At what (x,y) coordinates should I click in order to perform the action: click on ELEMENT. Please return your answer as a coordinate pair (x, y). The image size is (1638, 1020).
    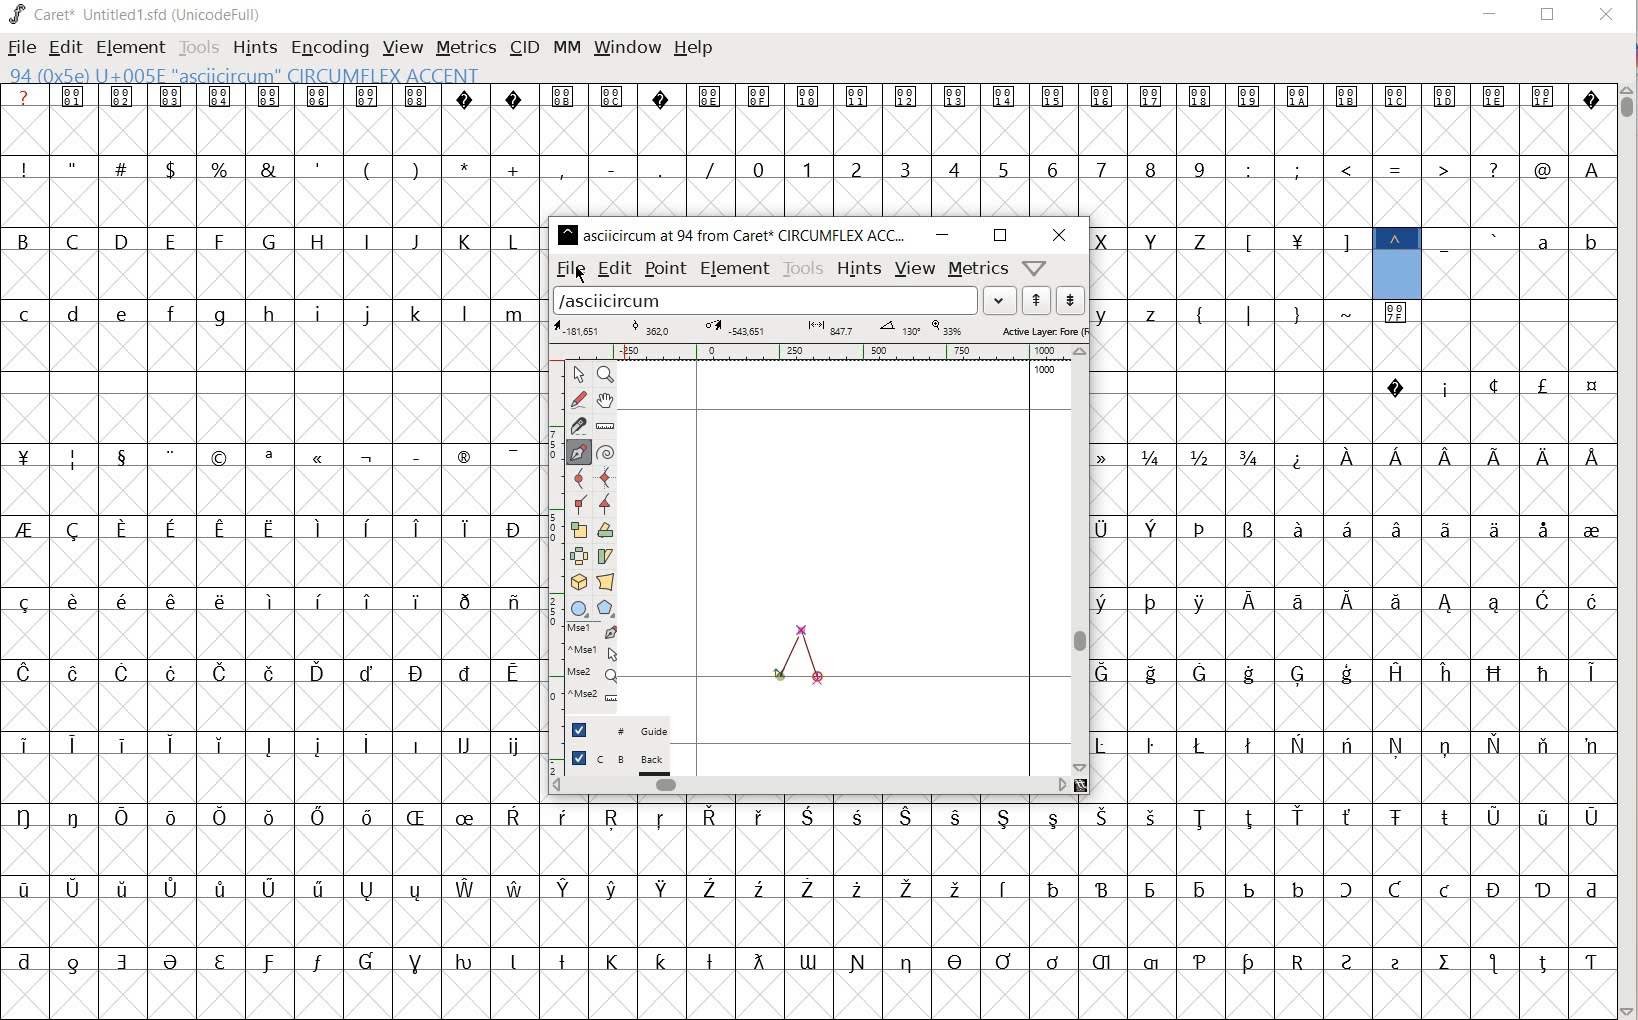
    Looking at the image, I should click on (128, 47).